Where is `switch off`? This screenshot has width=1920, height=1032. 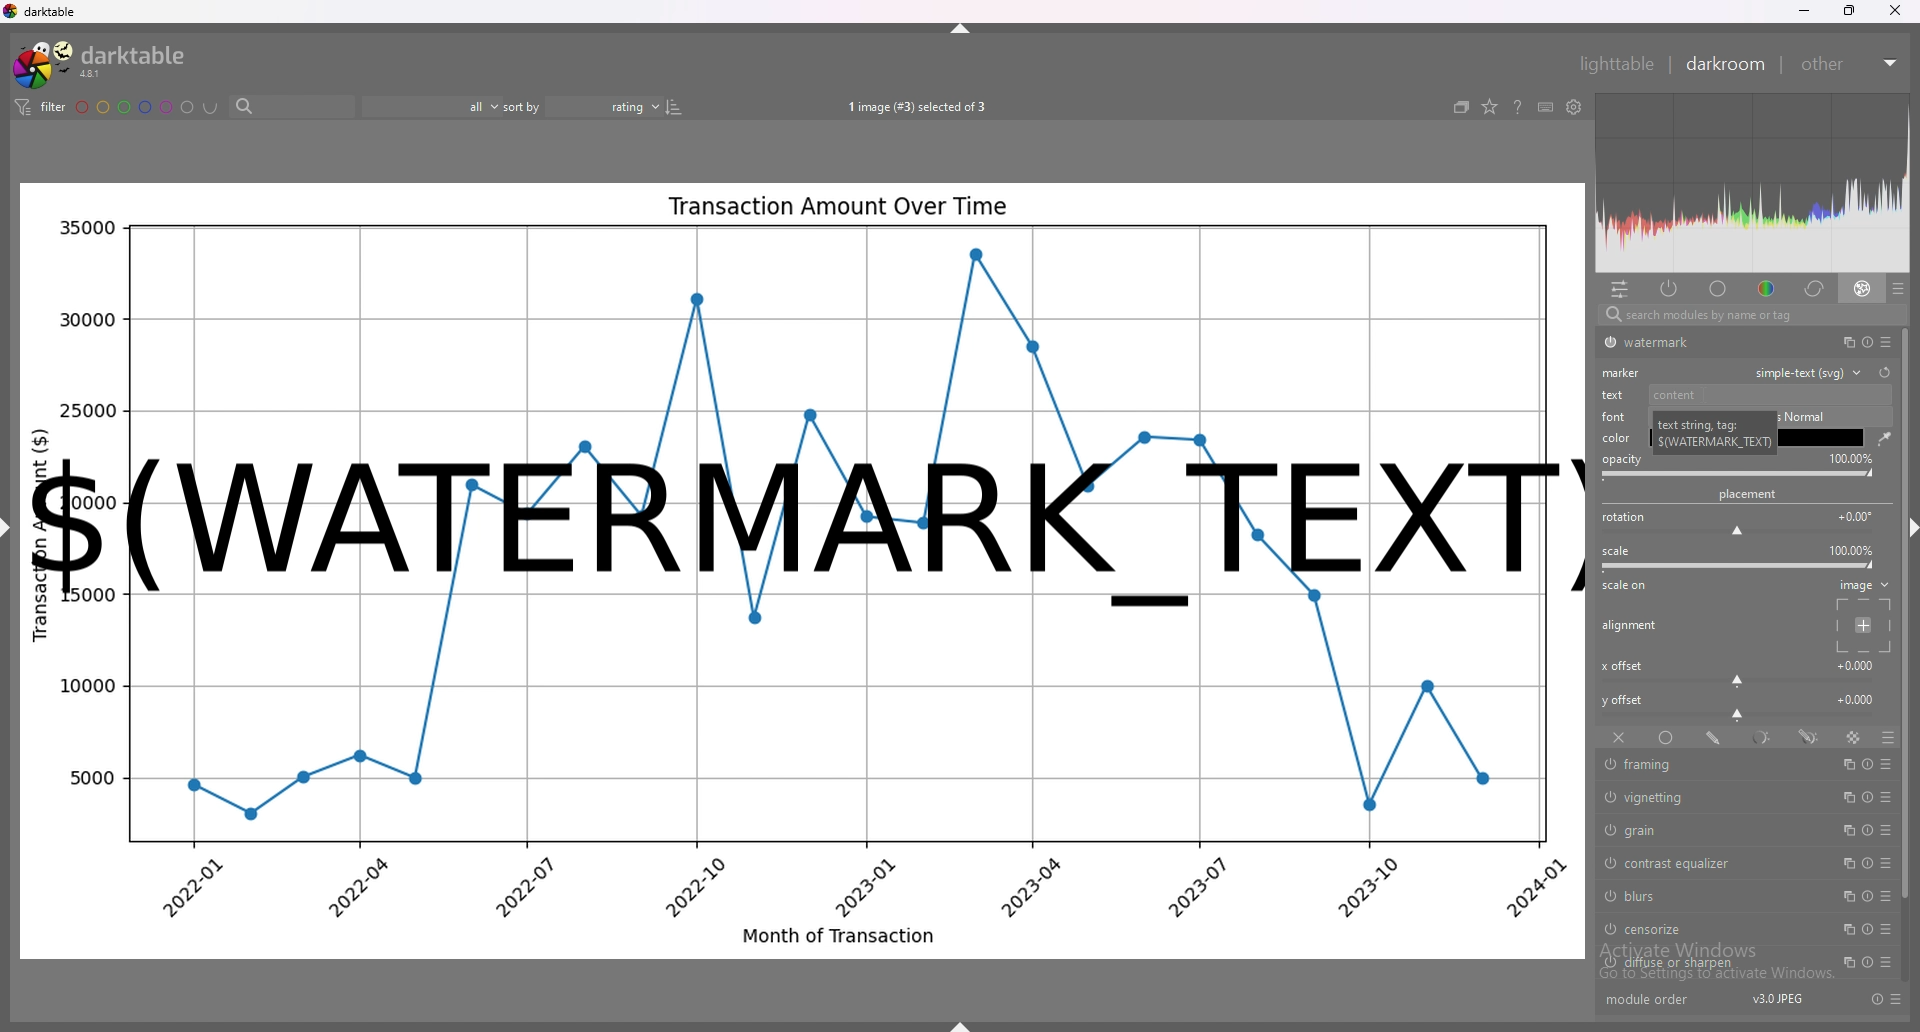 switch off is located at coordinates (1607, 931).